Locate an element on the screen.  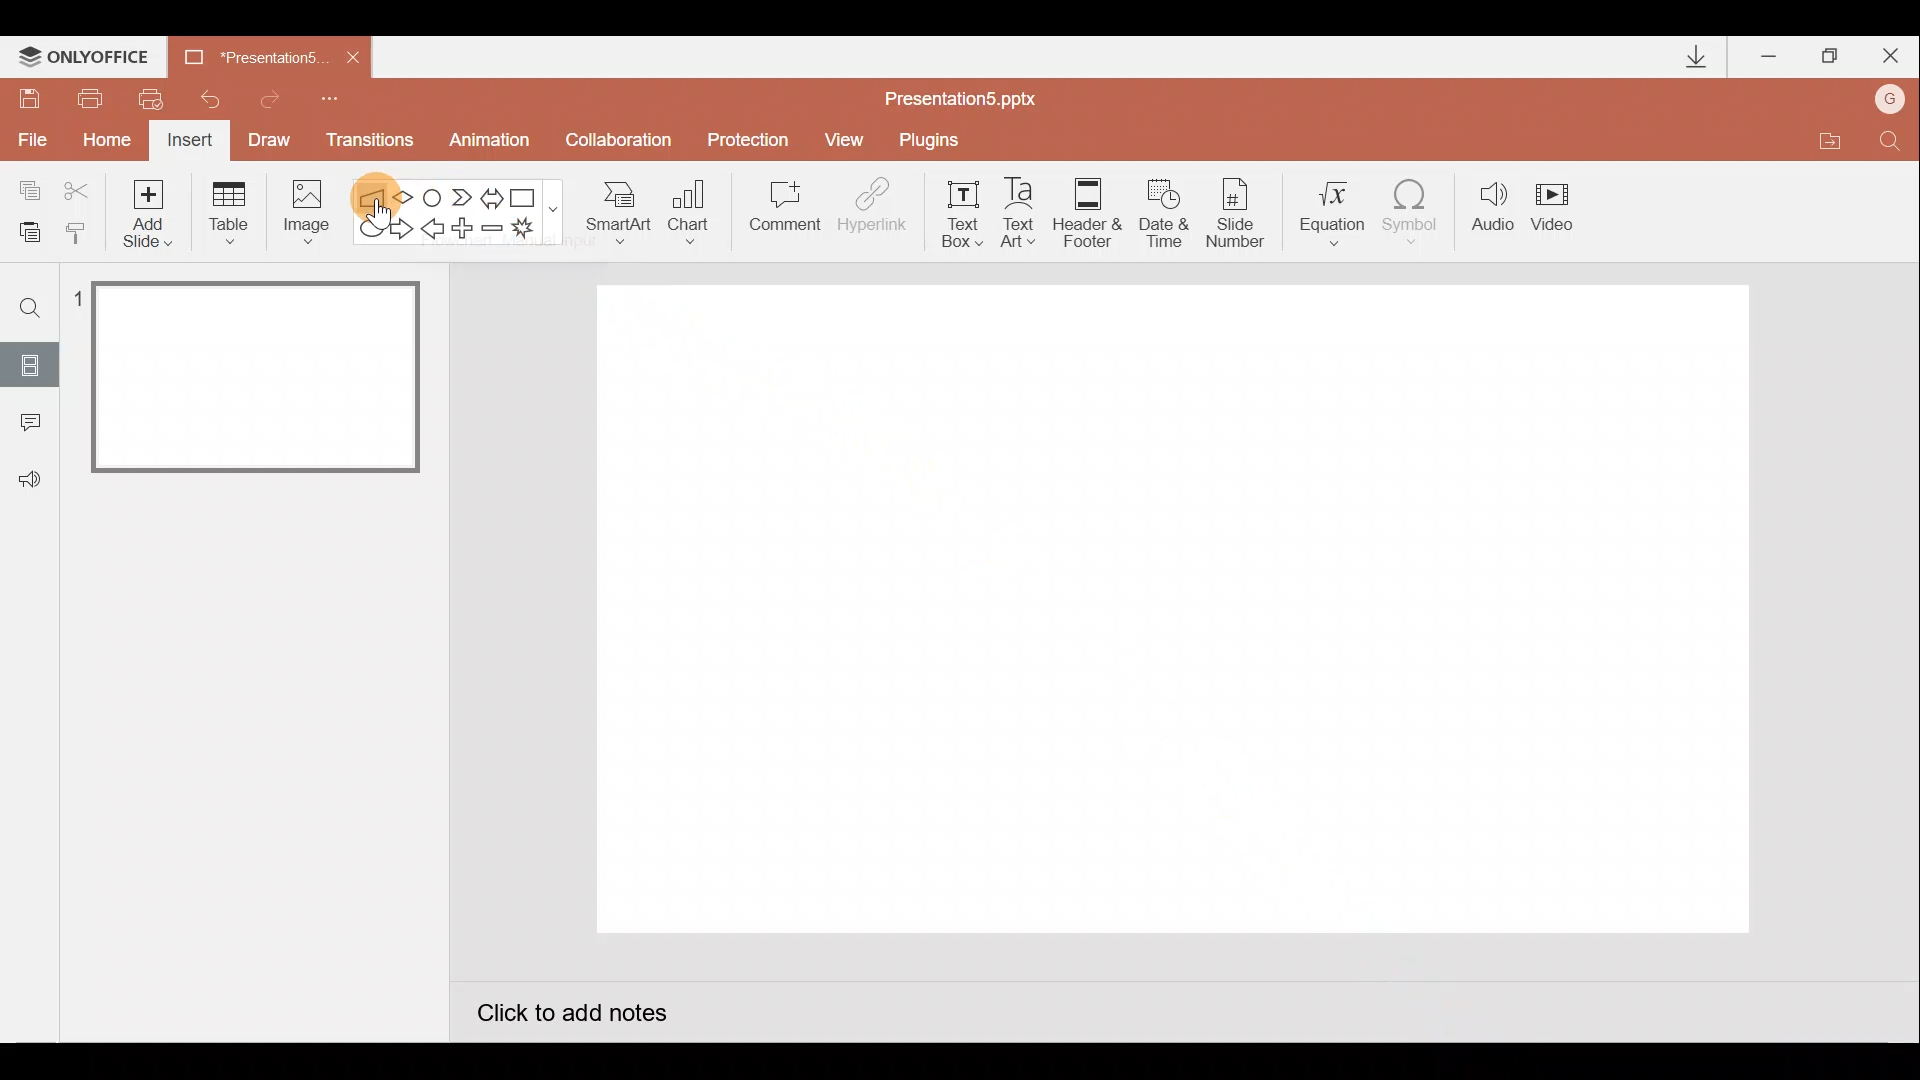
Hyperlink is located at coordinates (874, 212).